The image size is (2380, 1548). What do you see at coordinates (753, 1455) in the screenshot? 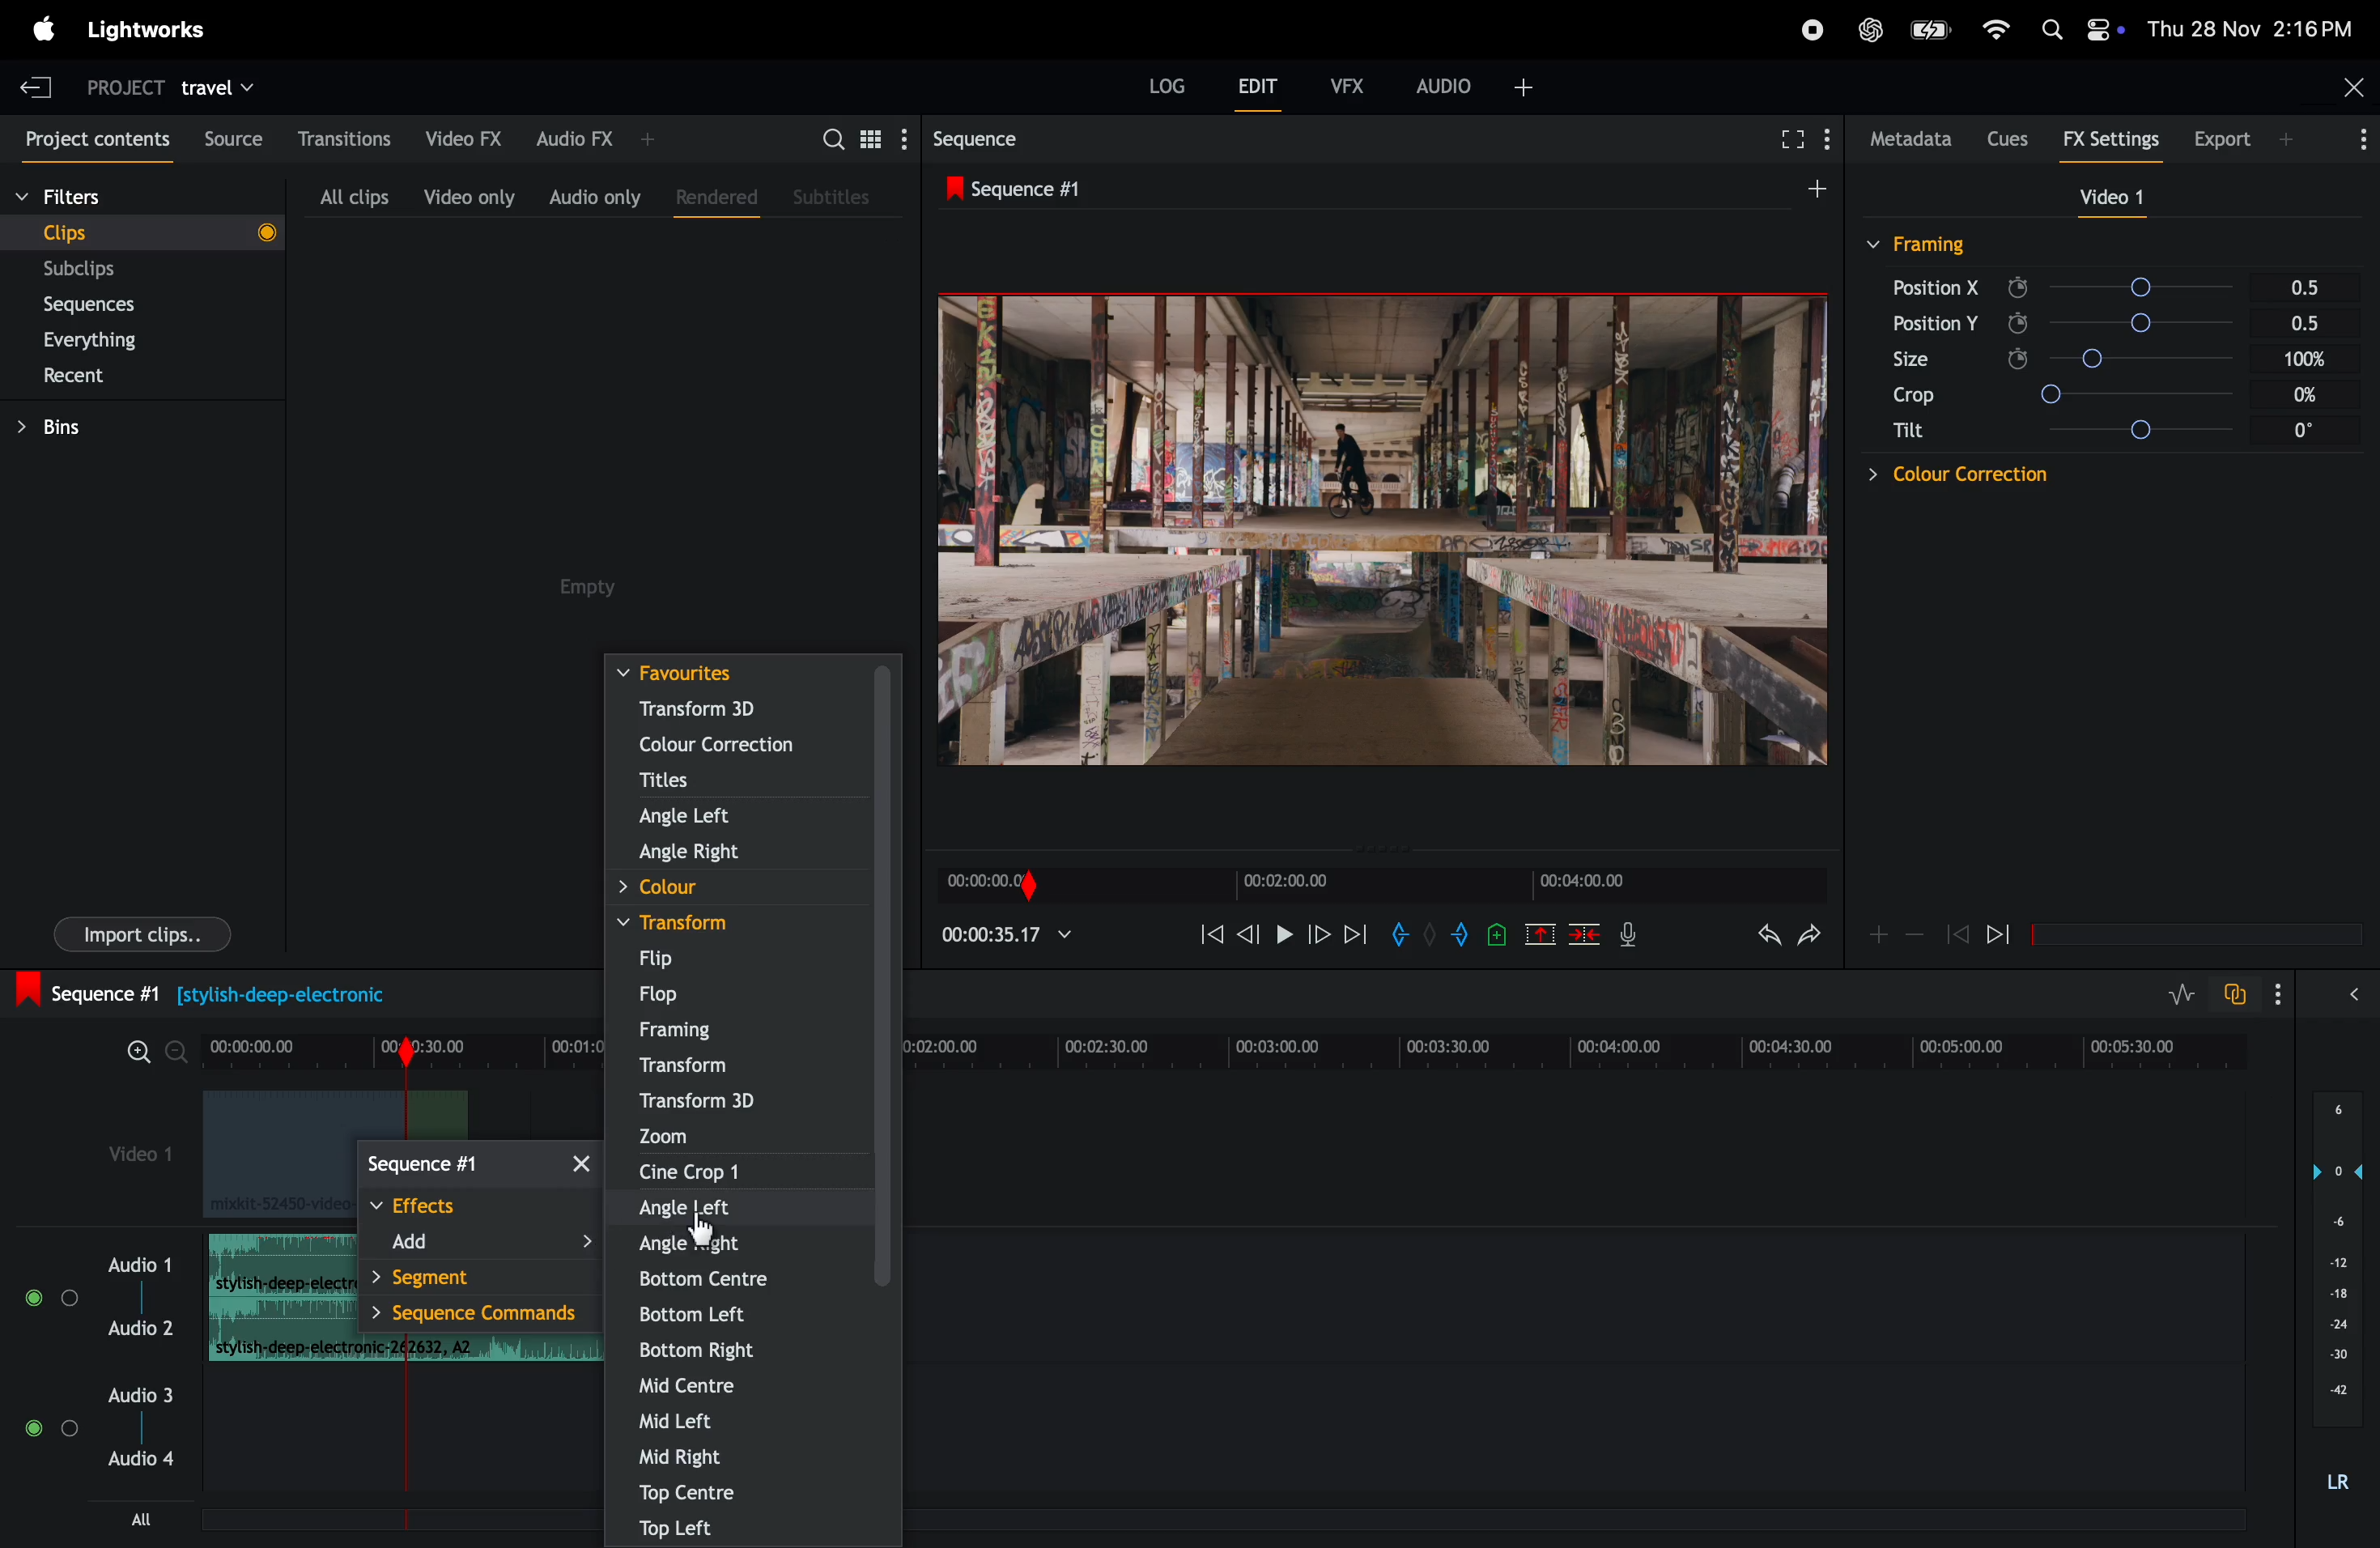
I see `mid right` at bounding box center [753, 1455].